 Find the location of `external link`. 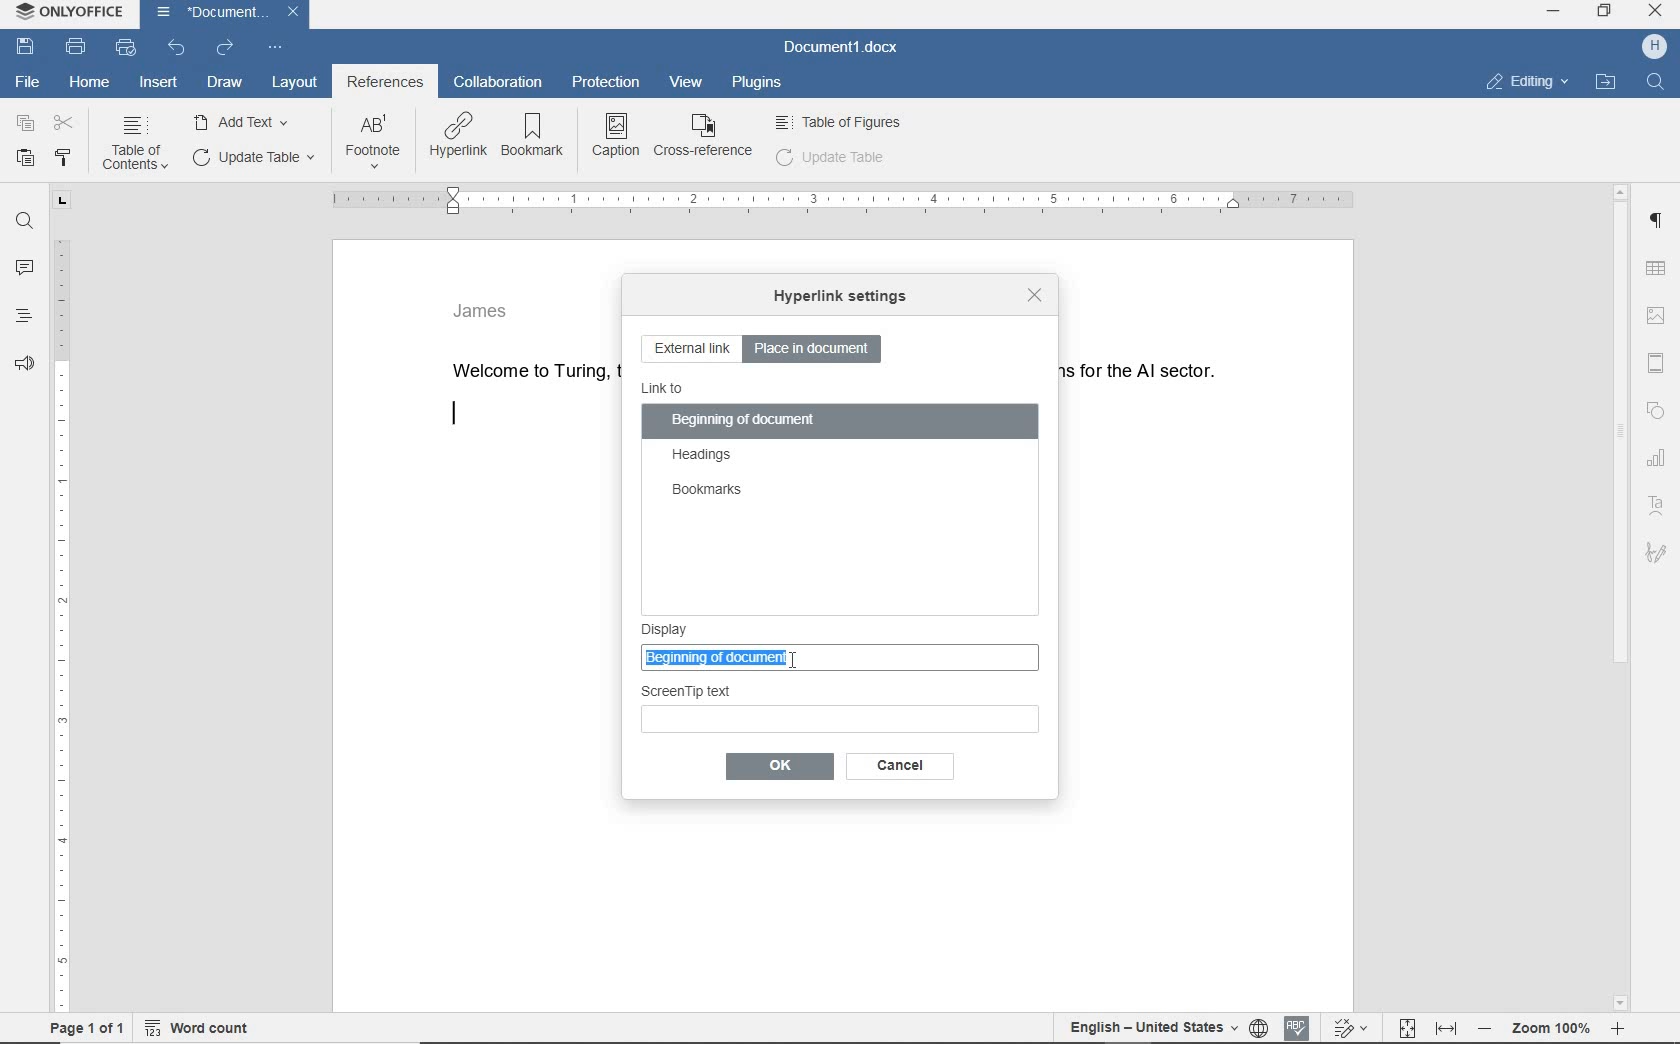

external link is located at coordinates (691, 350).